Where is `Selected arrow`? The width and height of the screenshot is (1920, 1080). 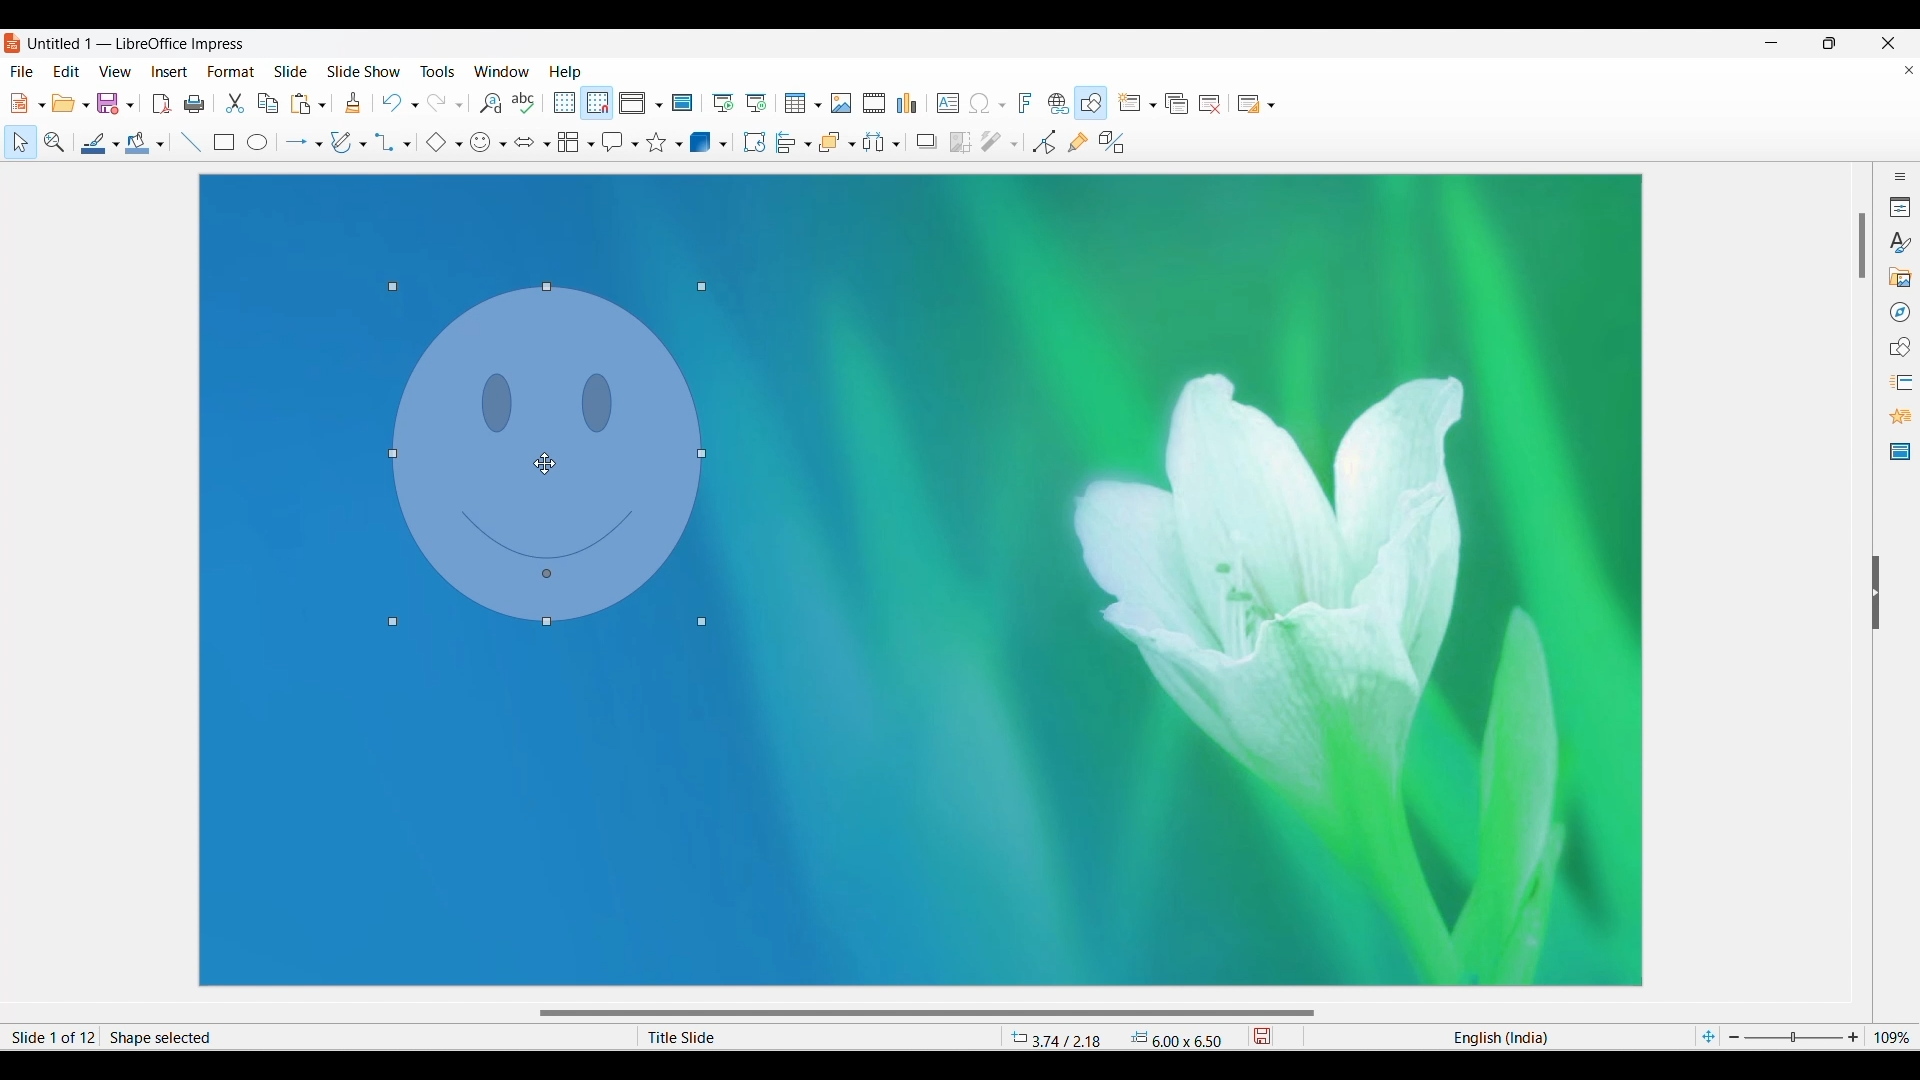 Selected arrow is located at coordinates (297, 142).